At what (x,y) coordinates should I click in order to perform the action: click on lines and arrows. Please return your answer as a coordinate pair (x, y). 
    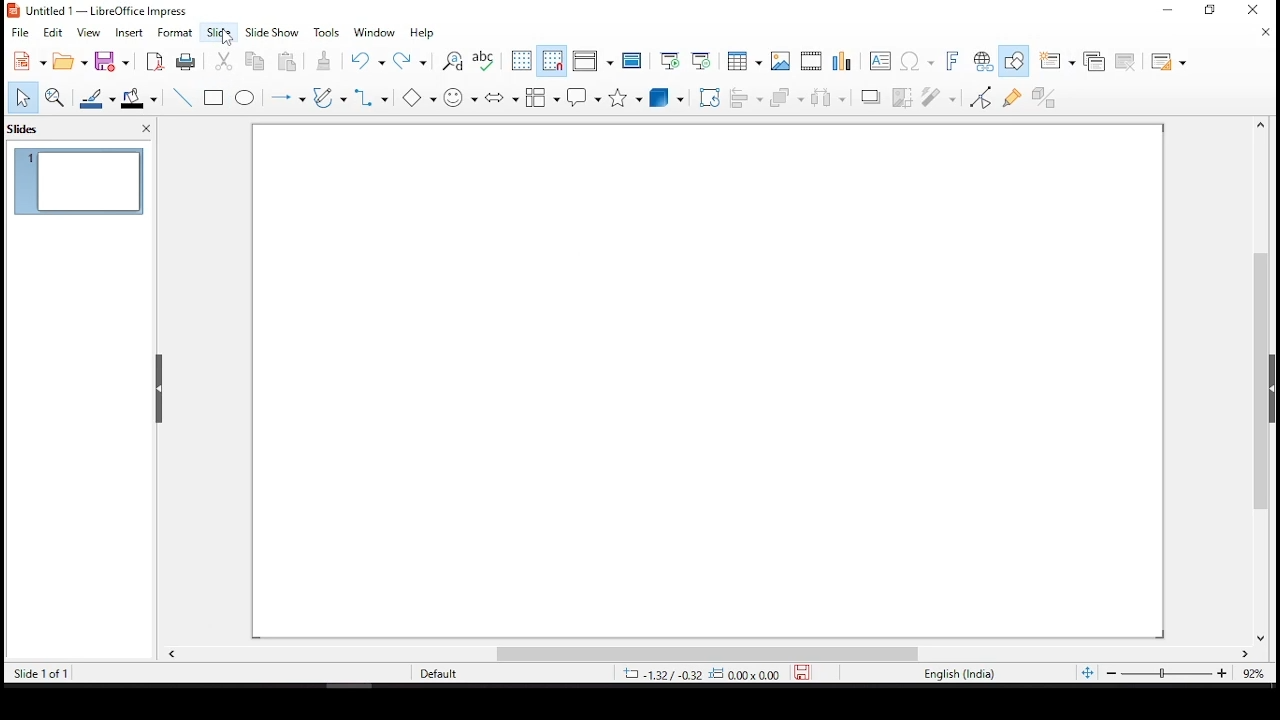
    Looking at the image, I should click on (287, 96).